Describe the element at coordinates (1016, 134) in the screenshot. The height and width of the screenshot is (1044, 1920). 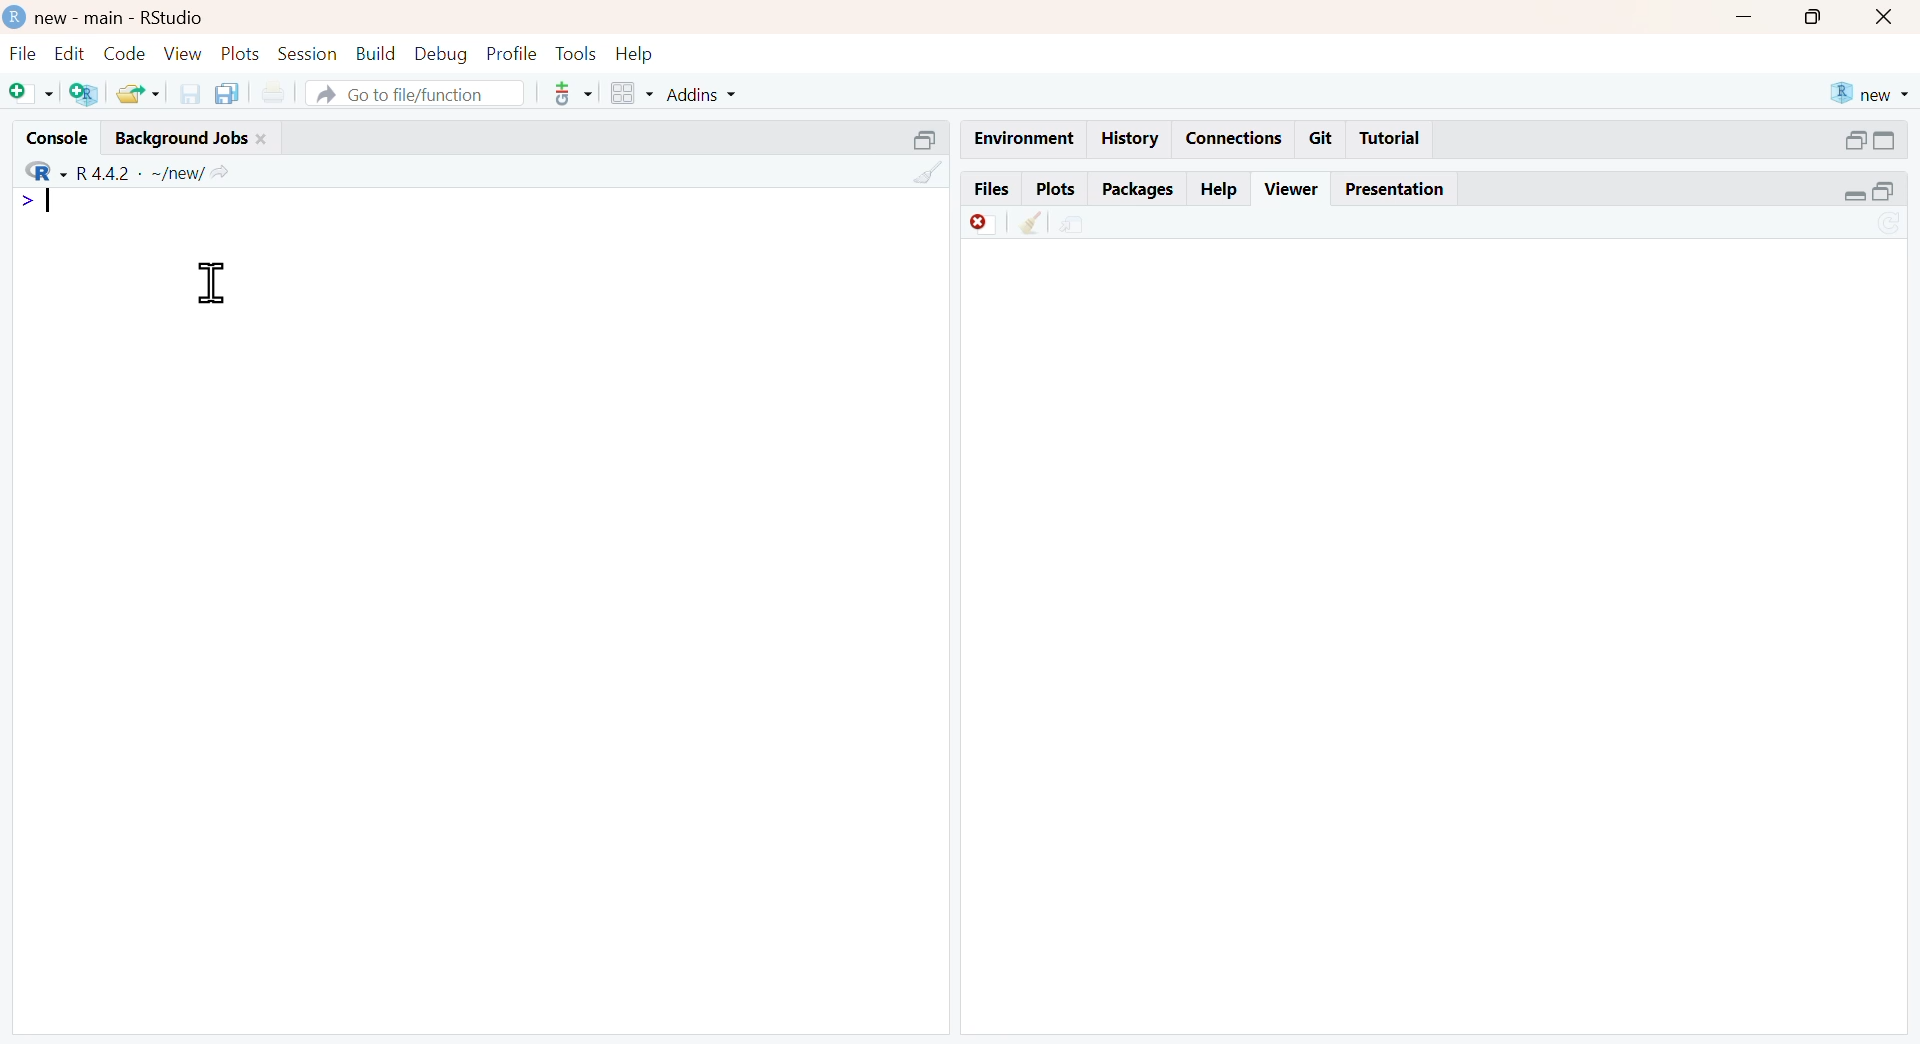
I see `Environment` at that location.